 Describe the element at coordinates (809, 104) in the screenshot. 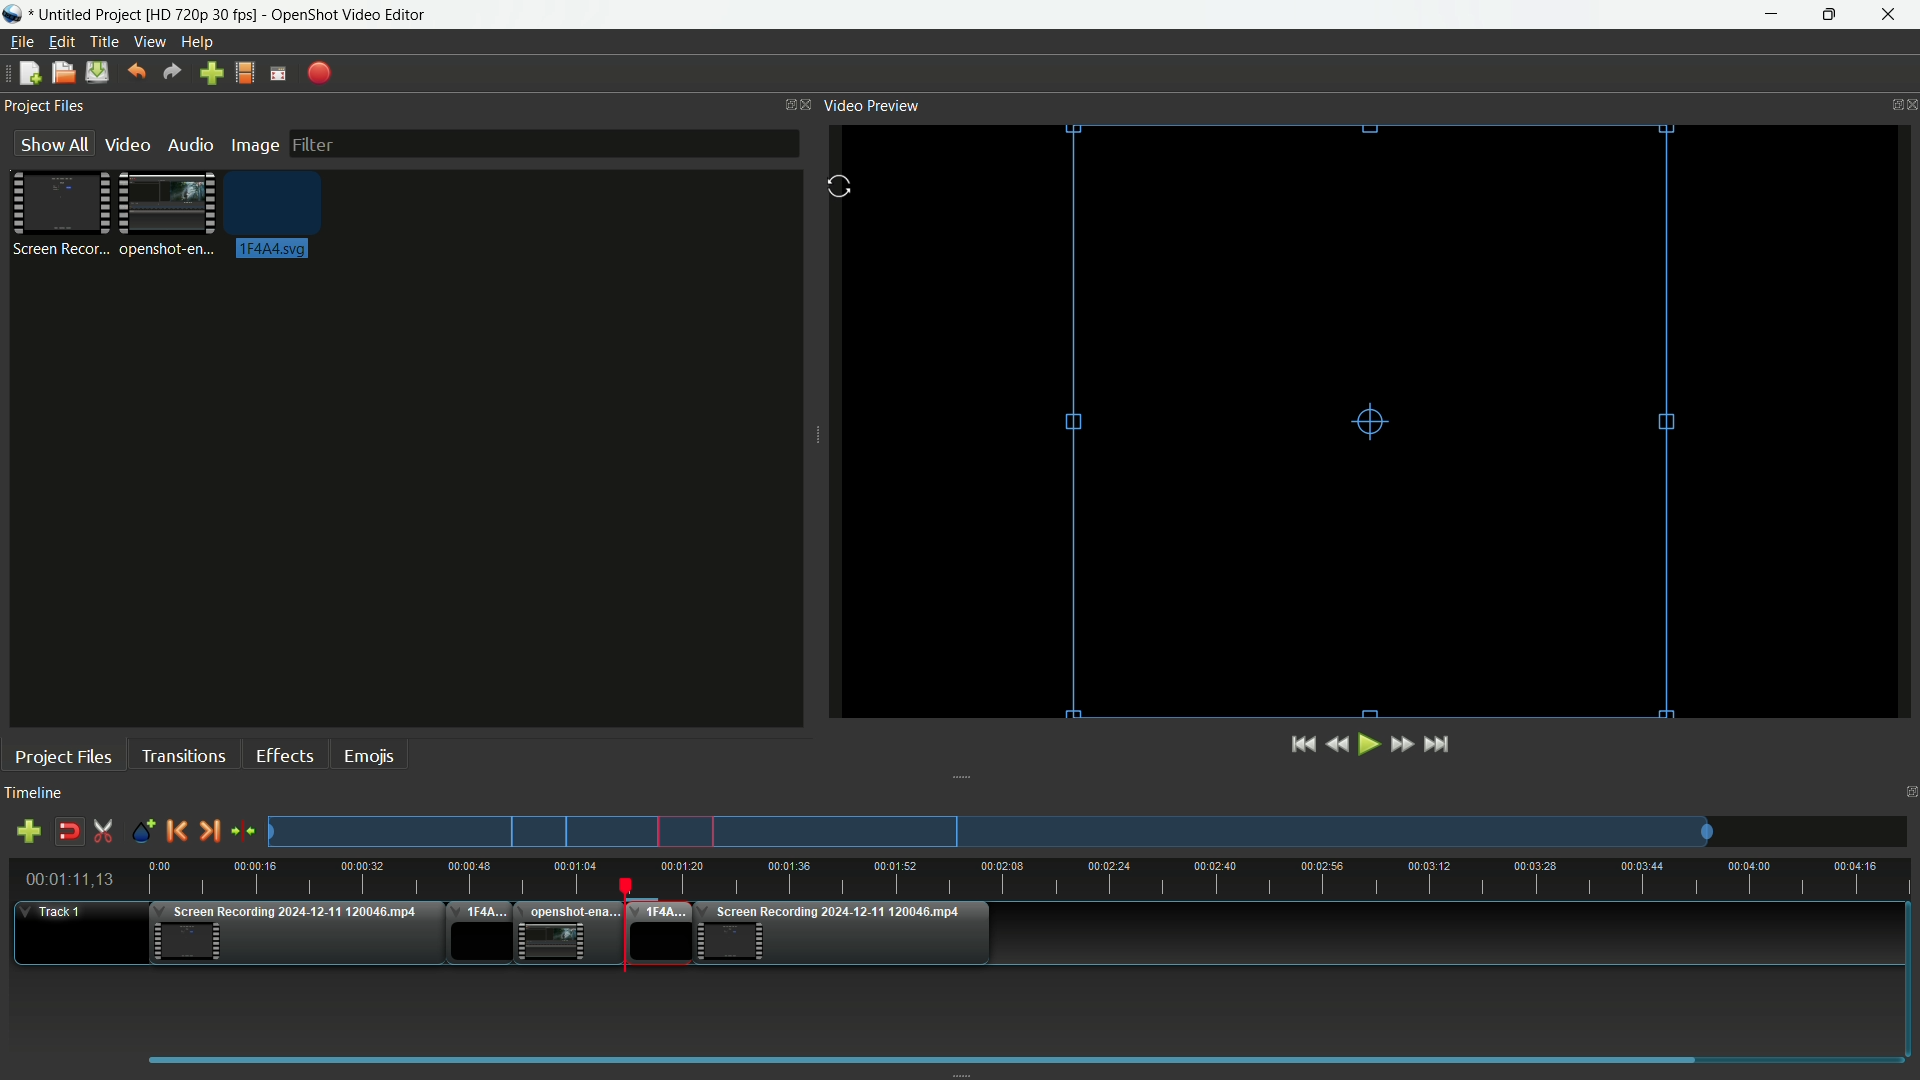

I see `Close project files` at that location.